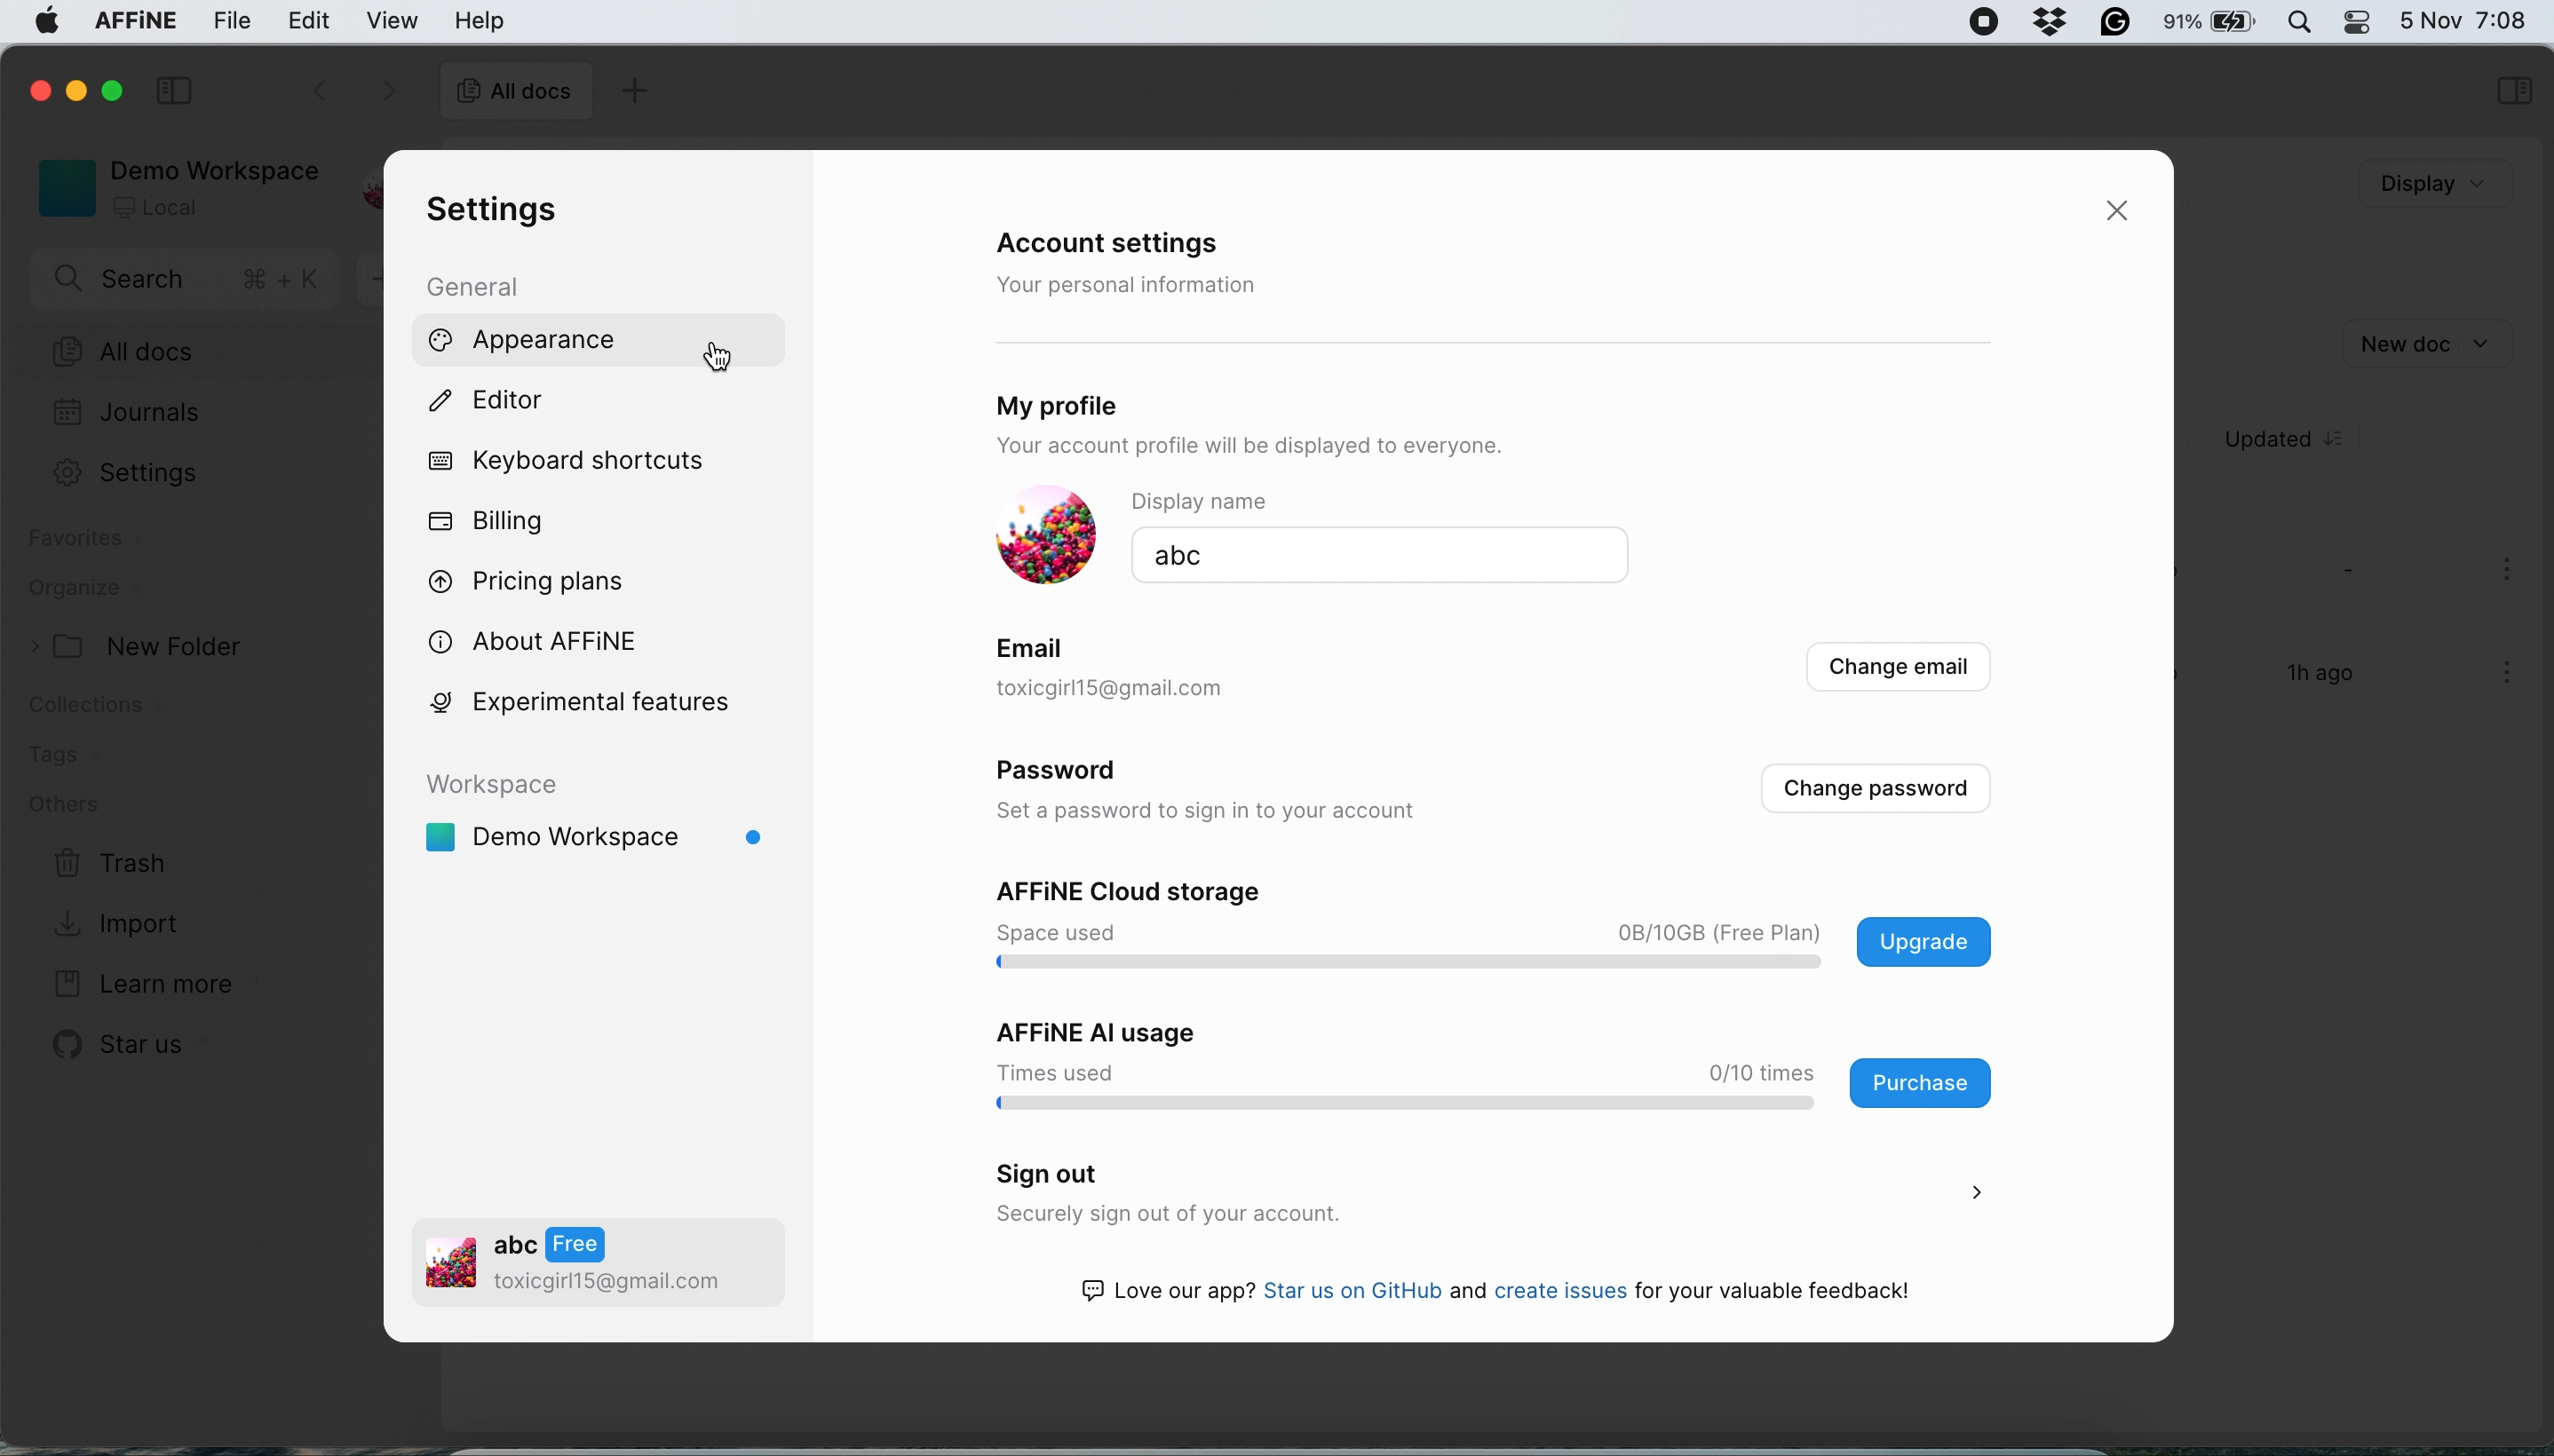 The image size is (2554, 1456). What do you see at coordinates (596, 707) in the screenshot?
I see `experimental features` at bounding box center [596, 707].